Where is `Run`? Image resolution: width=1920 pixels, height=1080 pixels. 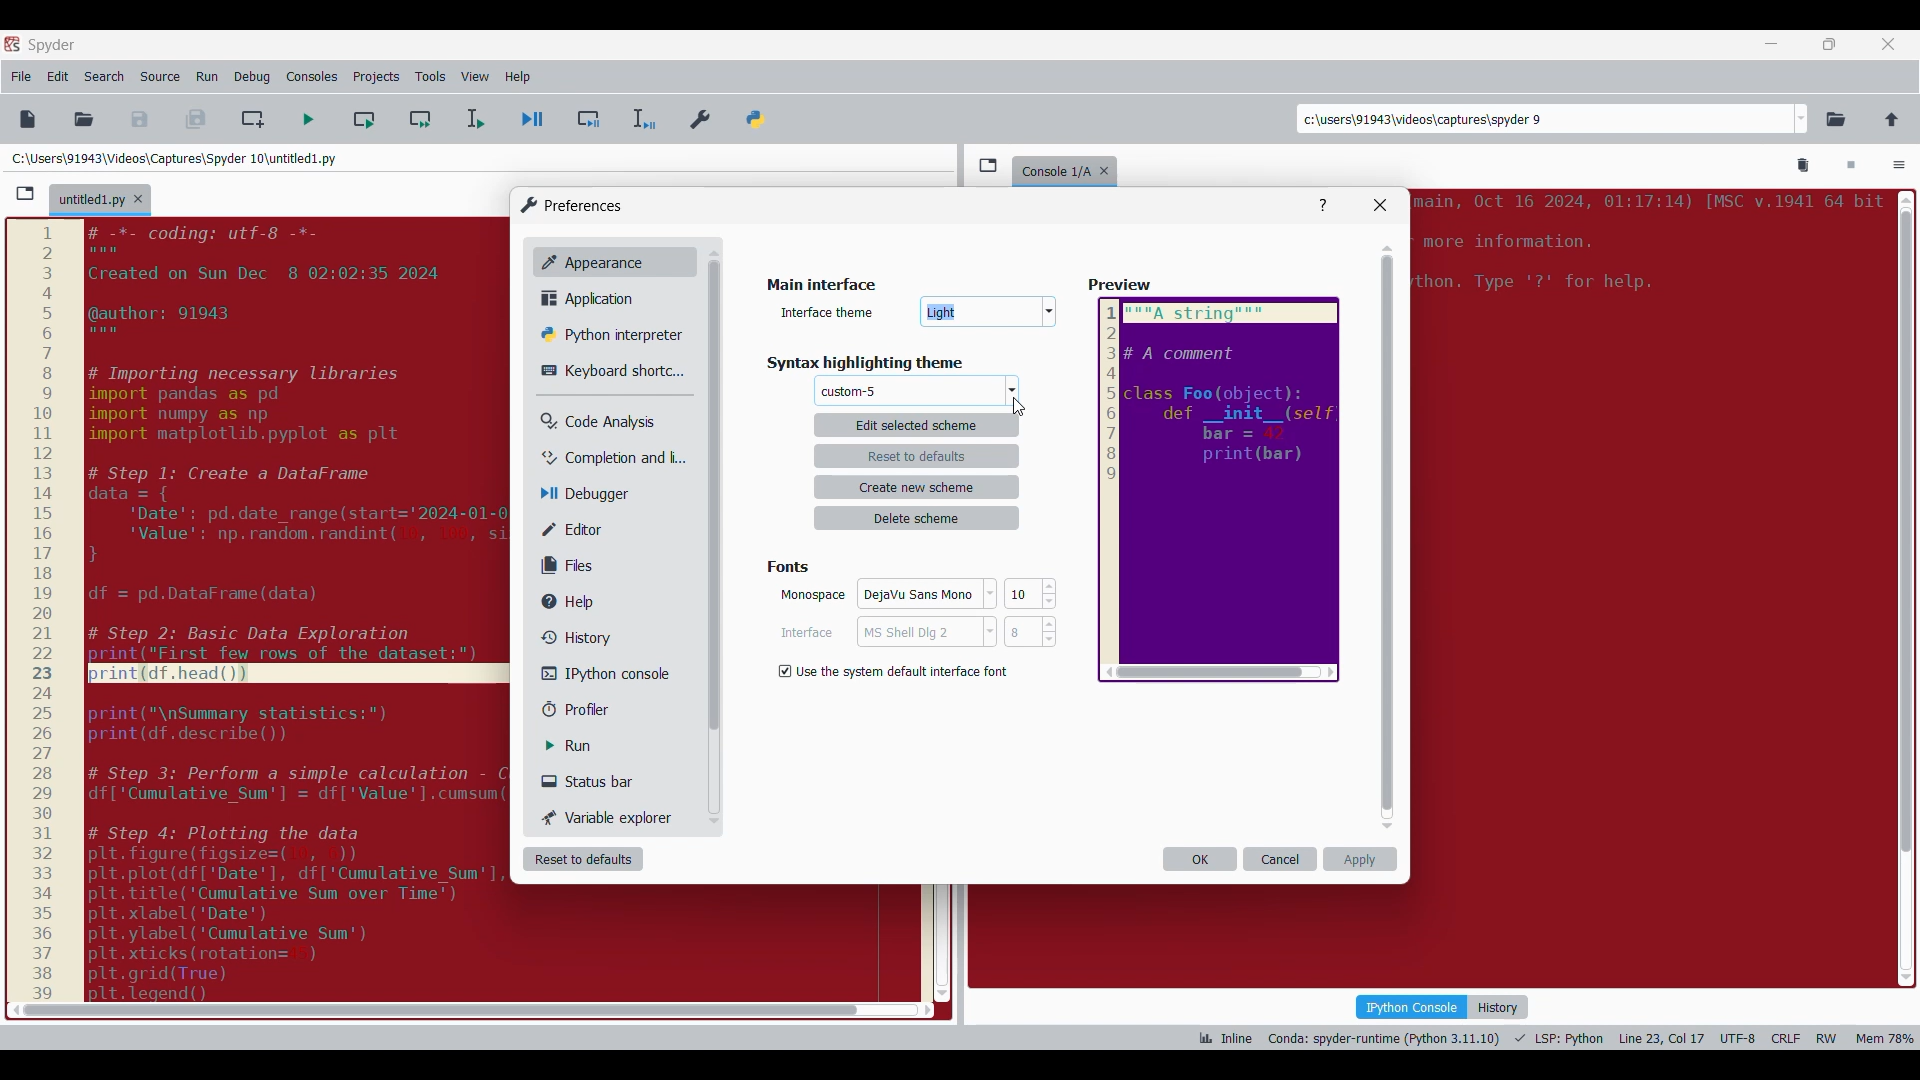 Run is located at coordinates (583, 746).